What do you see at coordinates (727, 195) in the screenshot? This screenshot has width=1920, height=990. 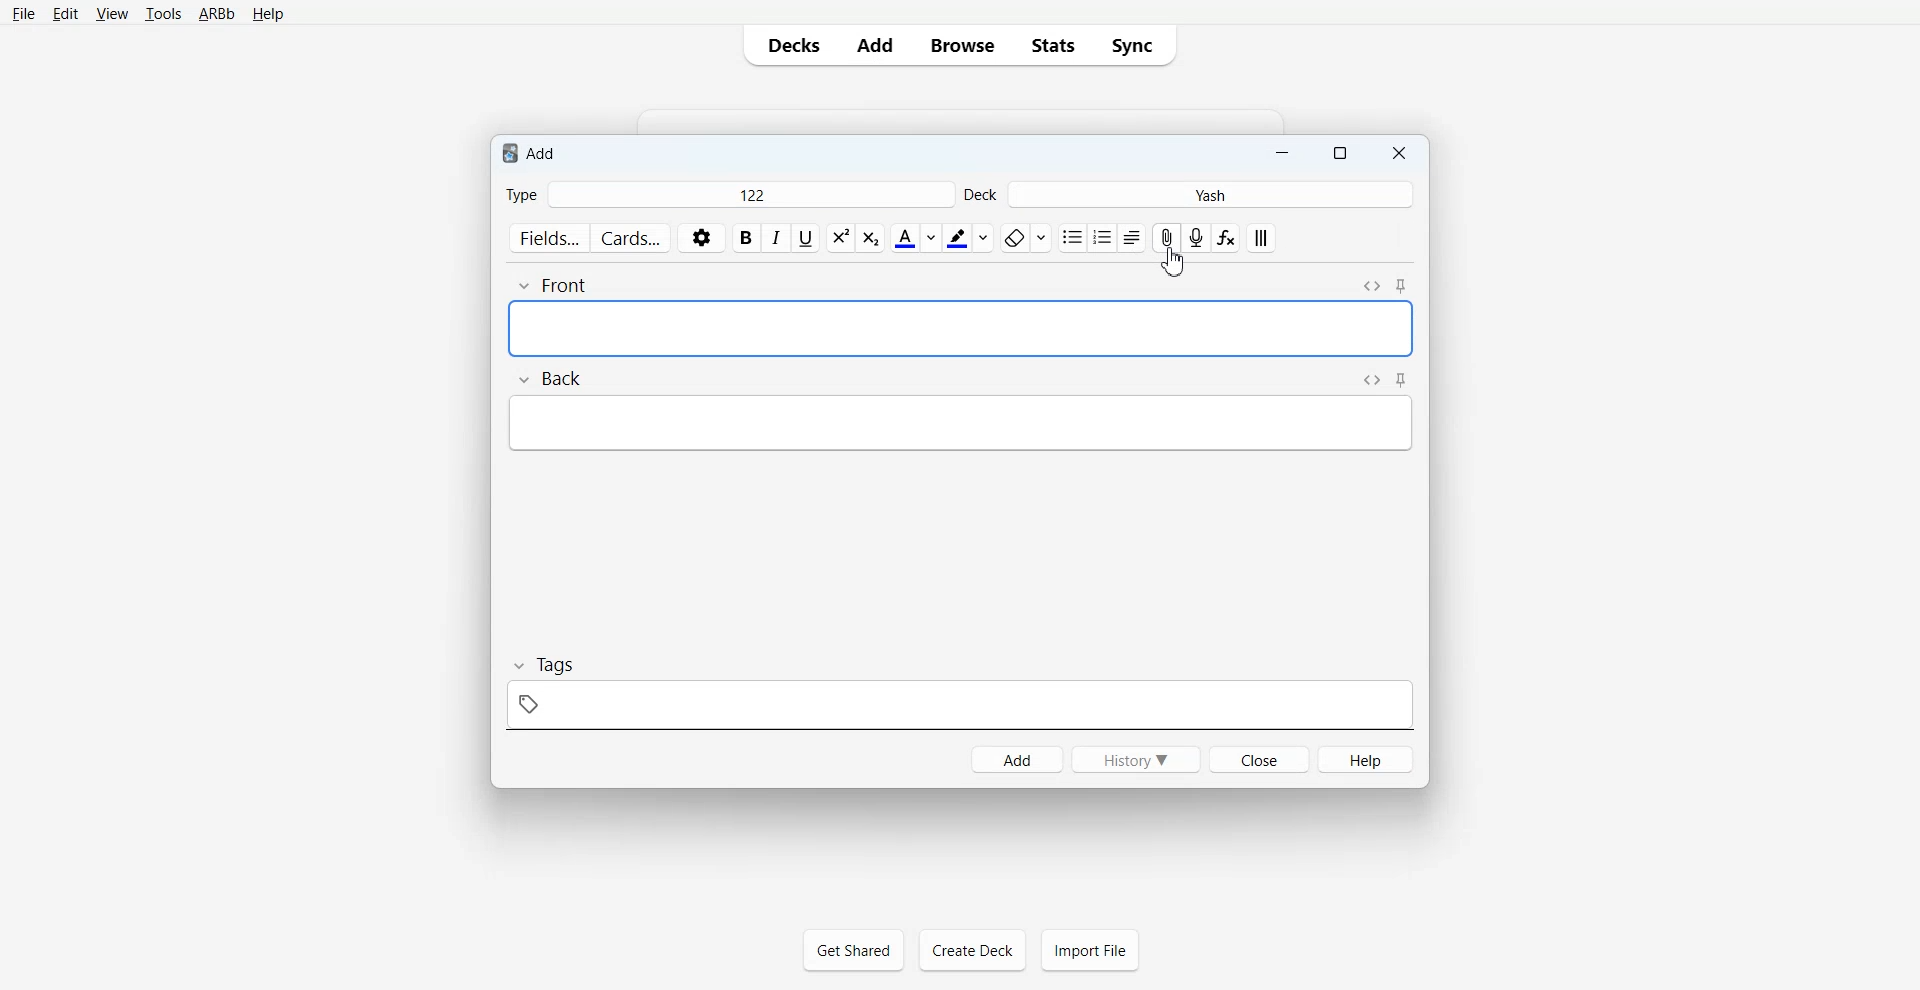 I see `Type` at bounding box center [727, 195].